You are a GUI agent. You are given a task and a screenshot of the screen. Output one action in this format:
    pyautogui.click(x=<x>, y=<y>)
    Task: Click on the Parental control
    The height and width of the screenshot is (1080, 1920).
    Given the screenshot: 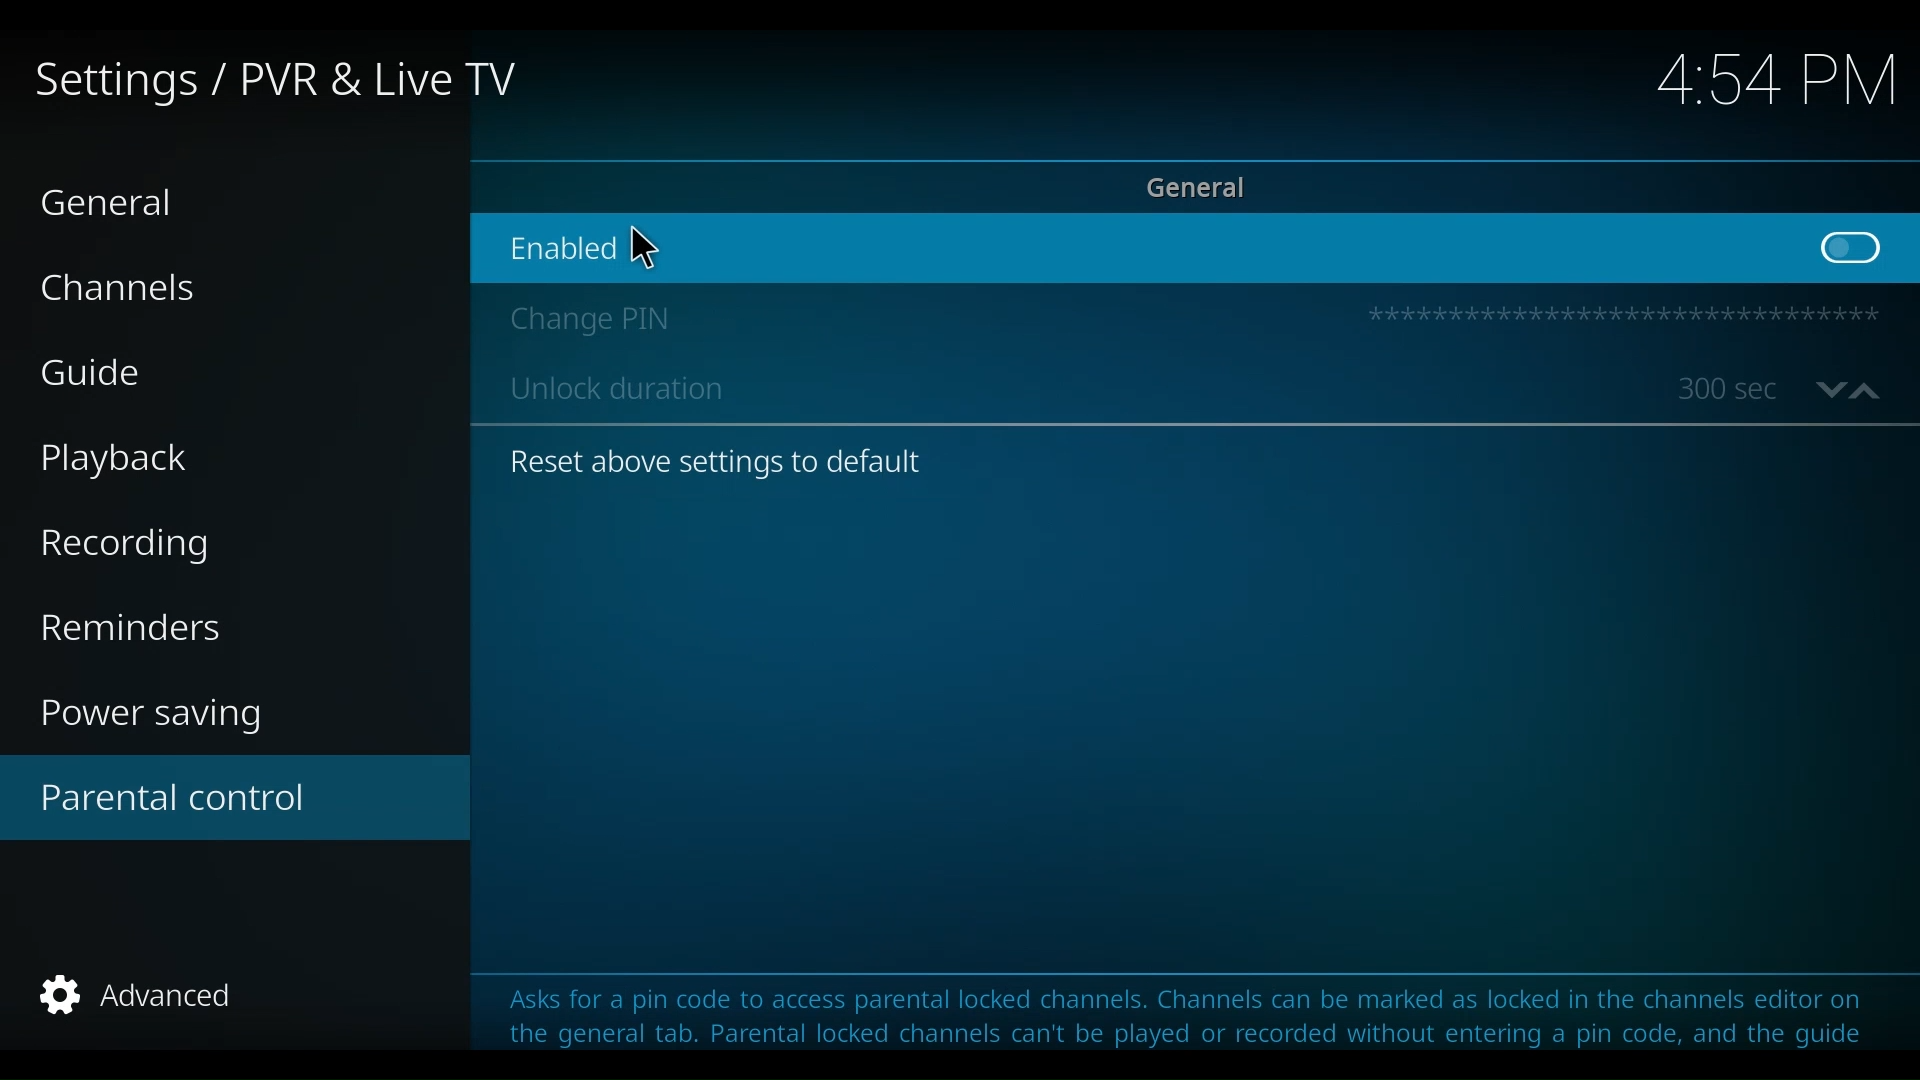 What is the action you would take?
    pyautogui.click(x=234, y=796)
    